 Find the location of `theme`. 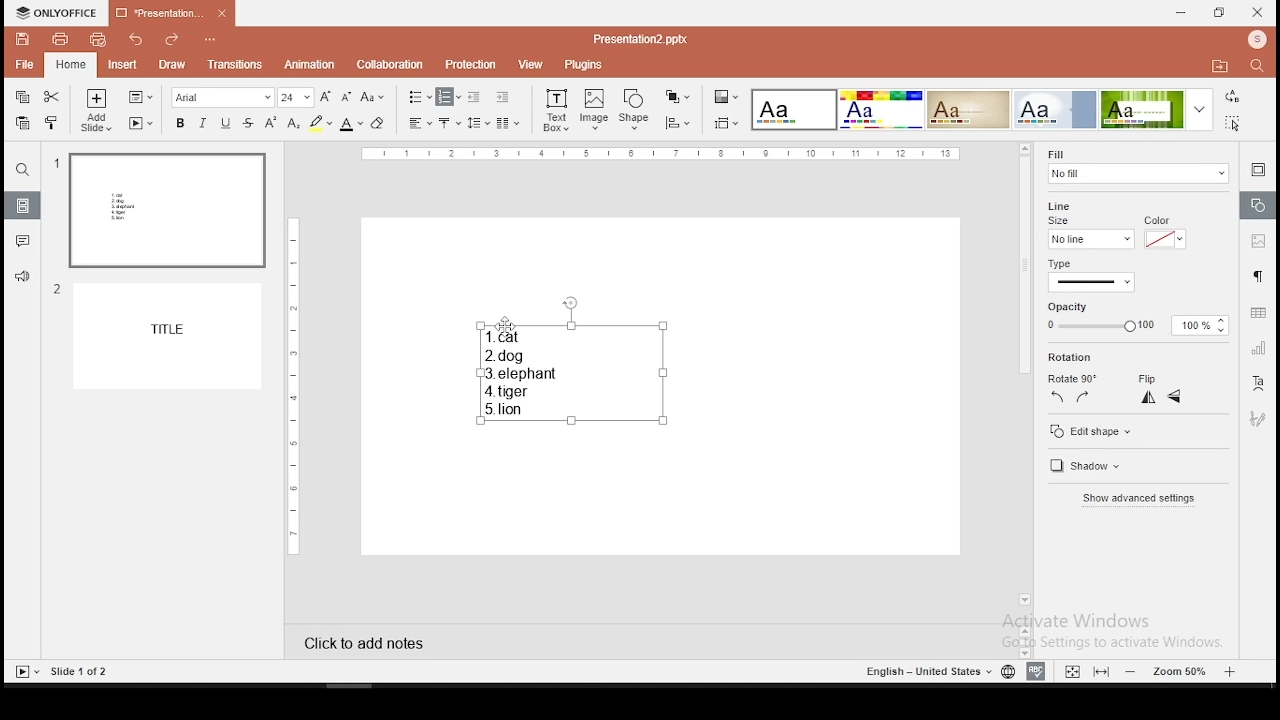

theme is located at coordinates (1055, 109).